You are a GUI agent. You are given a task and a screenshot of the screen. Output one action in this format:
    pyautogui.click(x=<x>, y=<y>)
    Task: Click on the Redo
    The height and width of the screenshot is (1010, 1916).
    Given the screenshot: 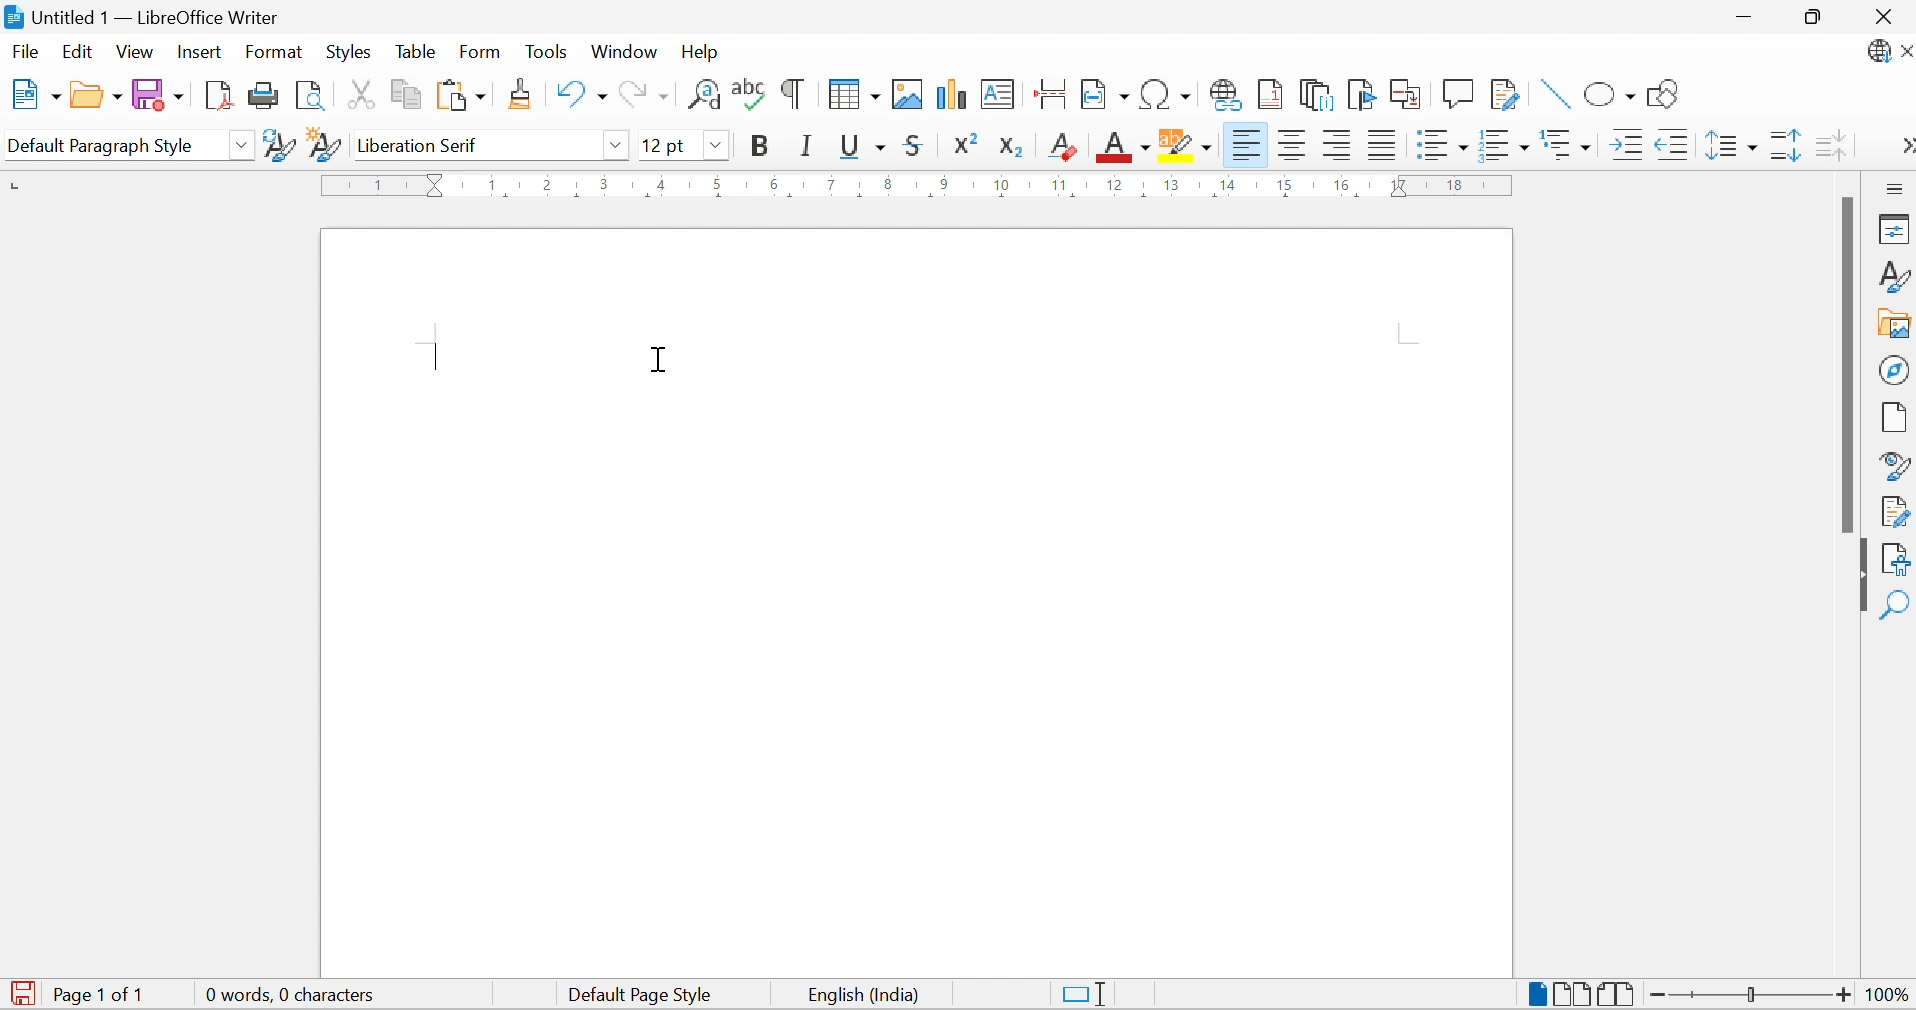 What is the action you would take?
    pyautogui.click(x=643, y=93)
    